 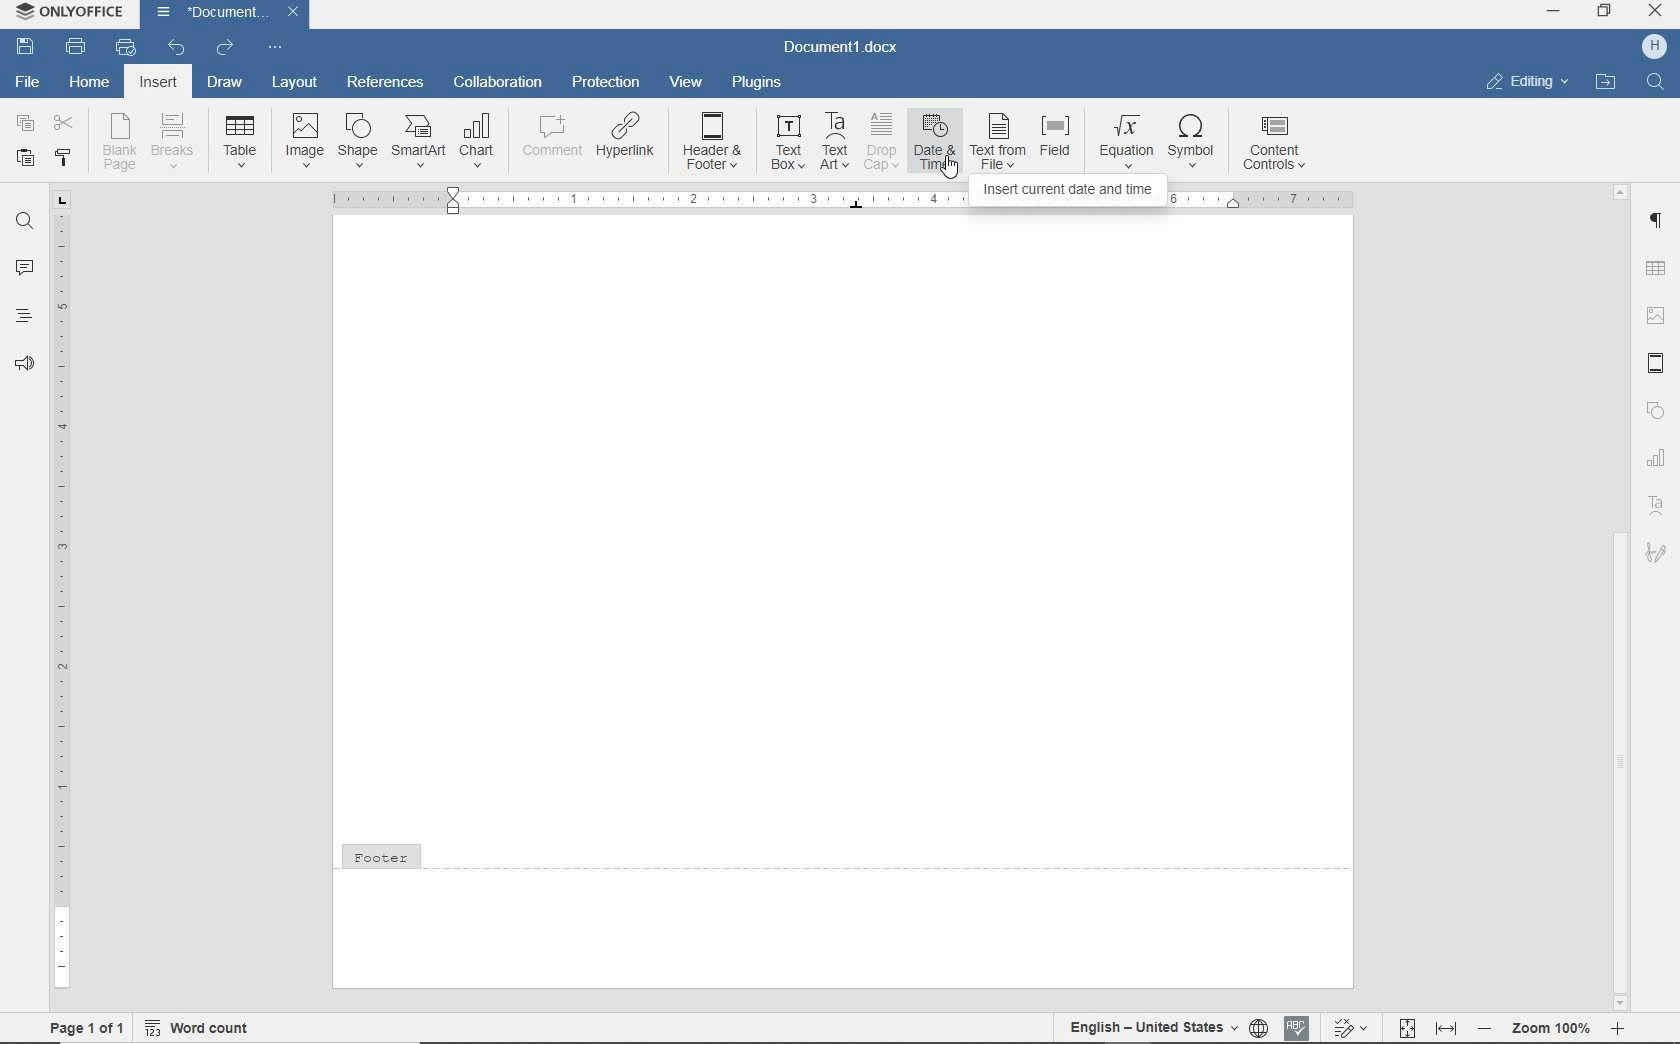 What do you see at coordinates (714, 142) in the screenshot?
I see `header & footer` at bounding box center [714, 142].